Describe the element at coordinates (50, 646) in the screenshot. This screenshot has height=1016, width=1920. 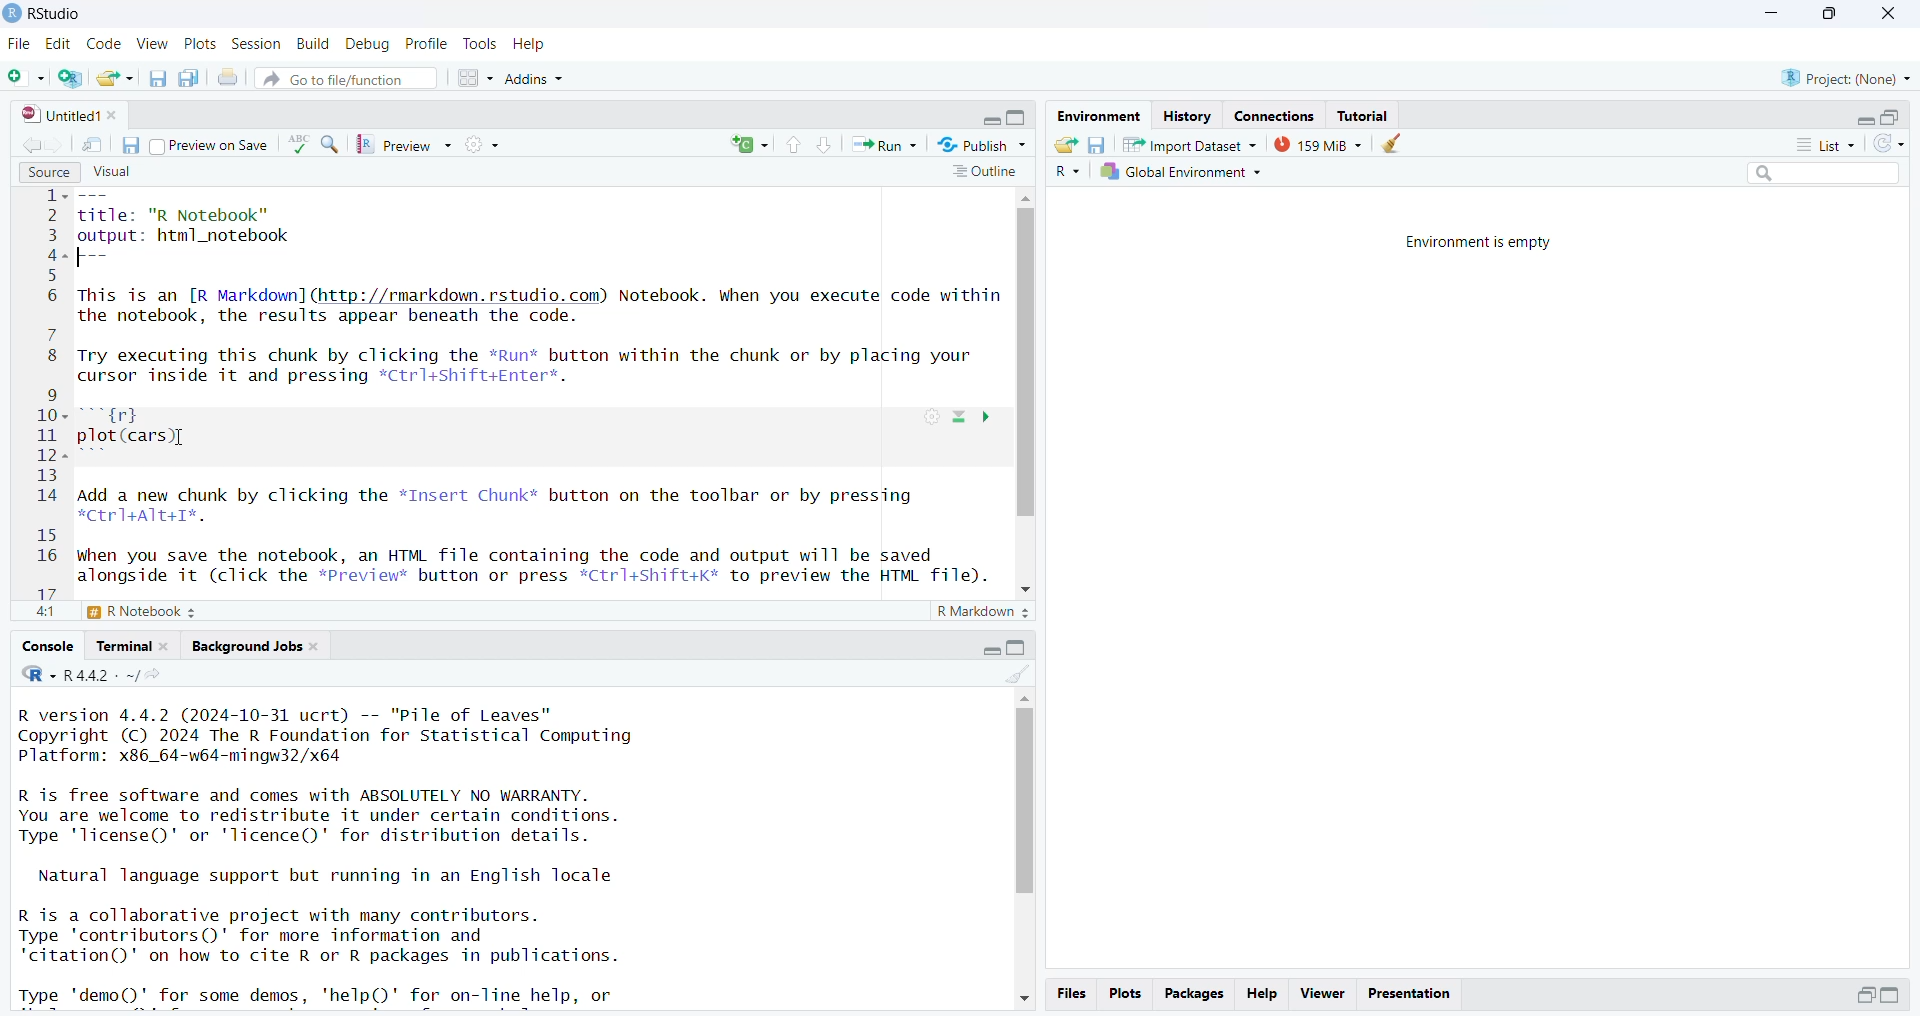
I see `console` at that location.